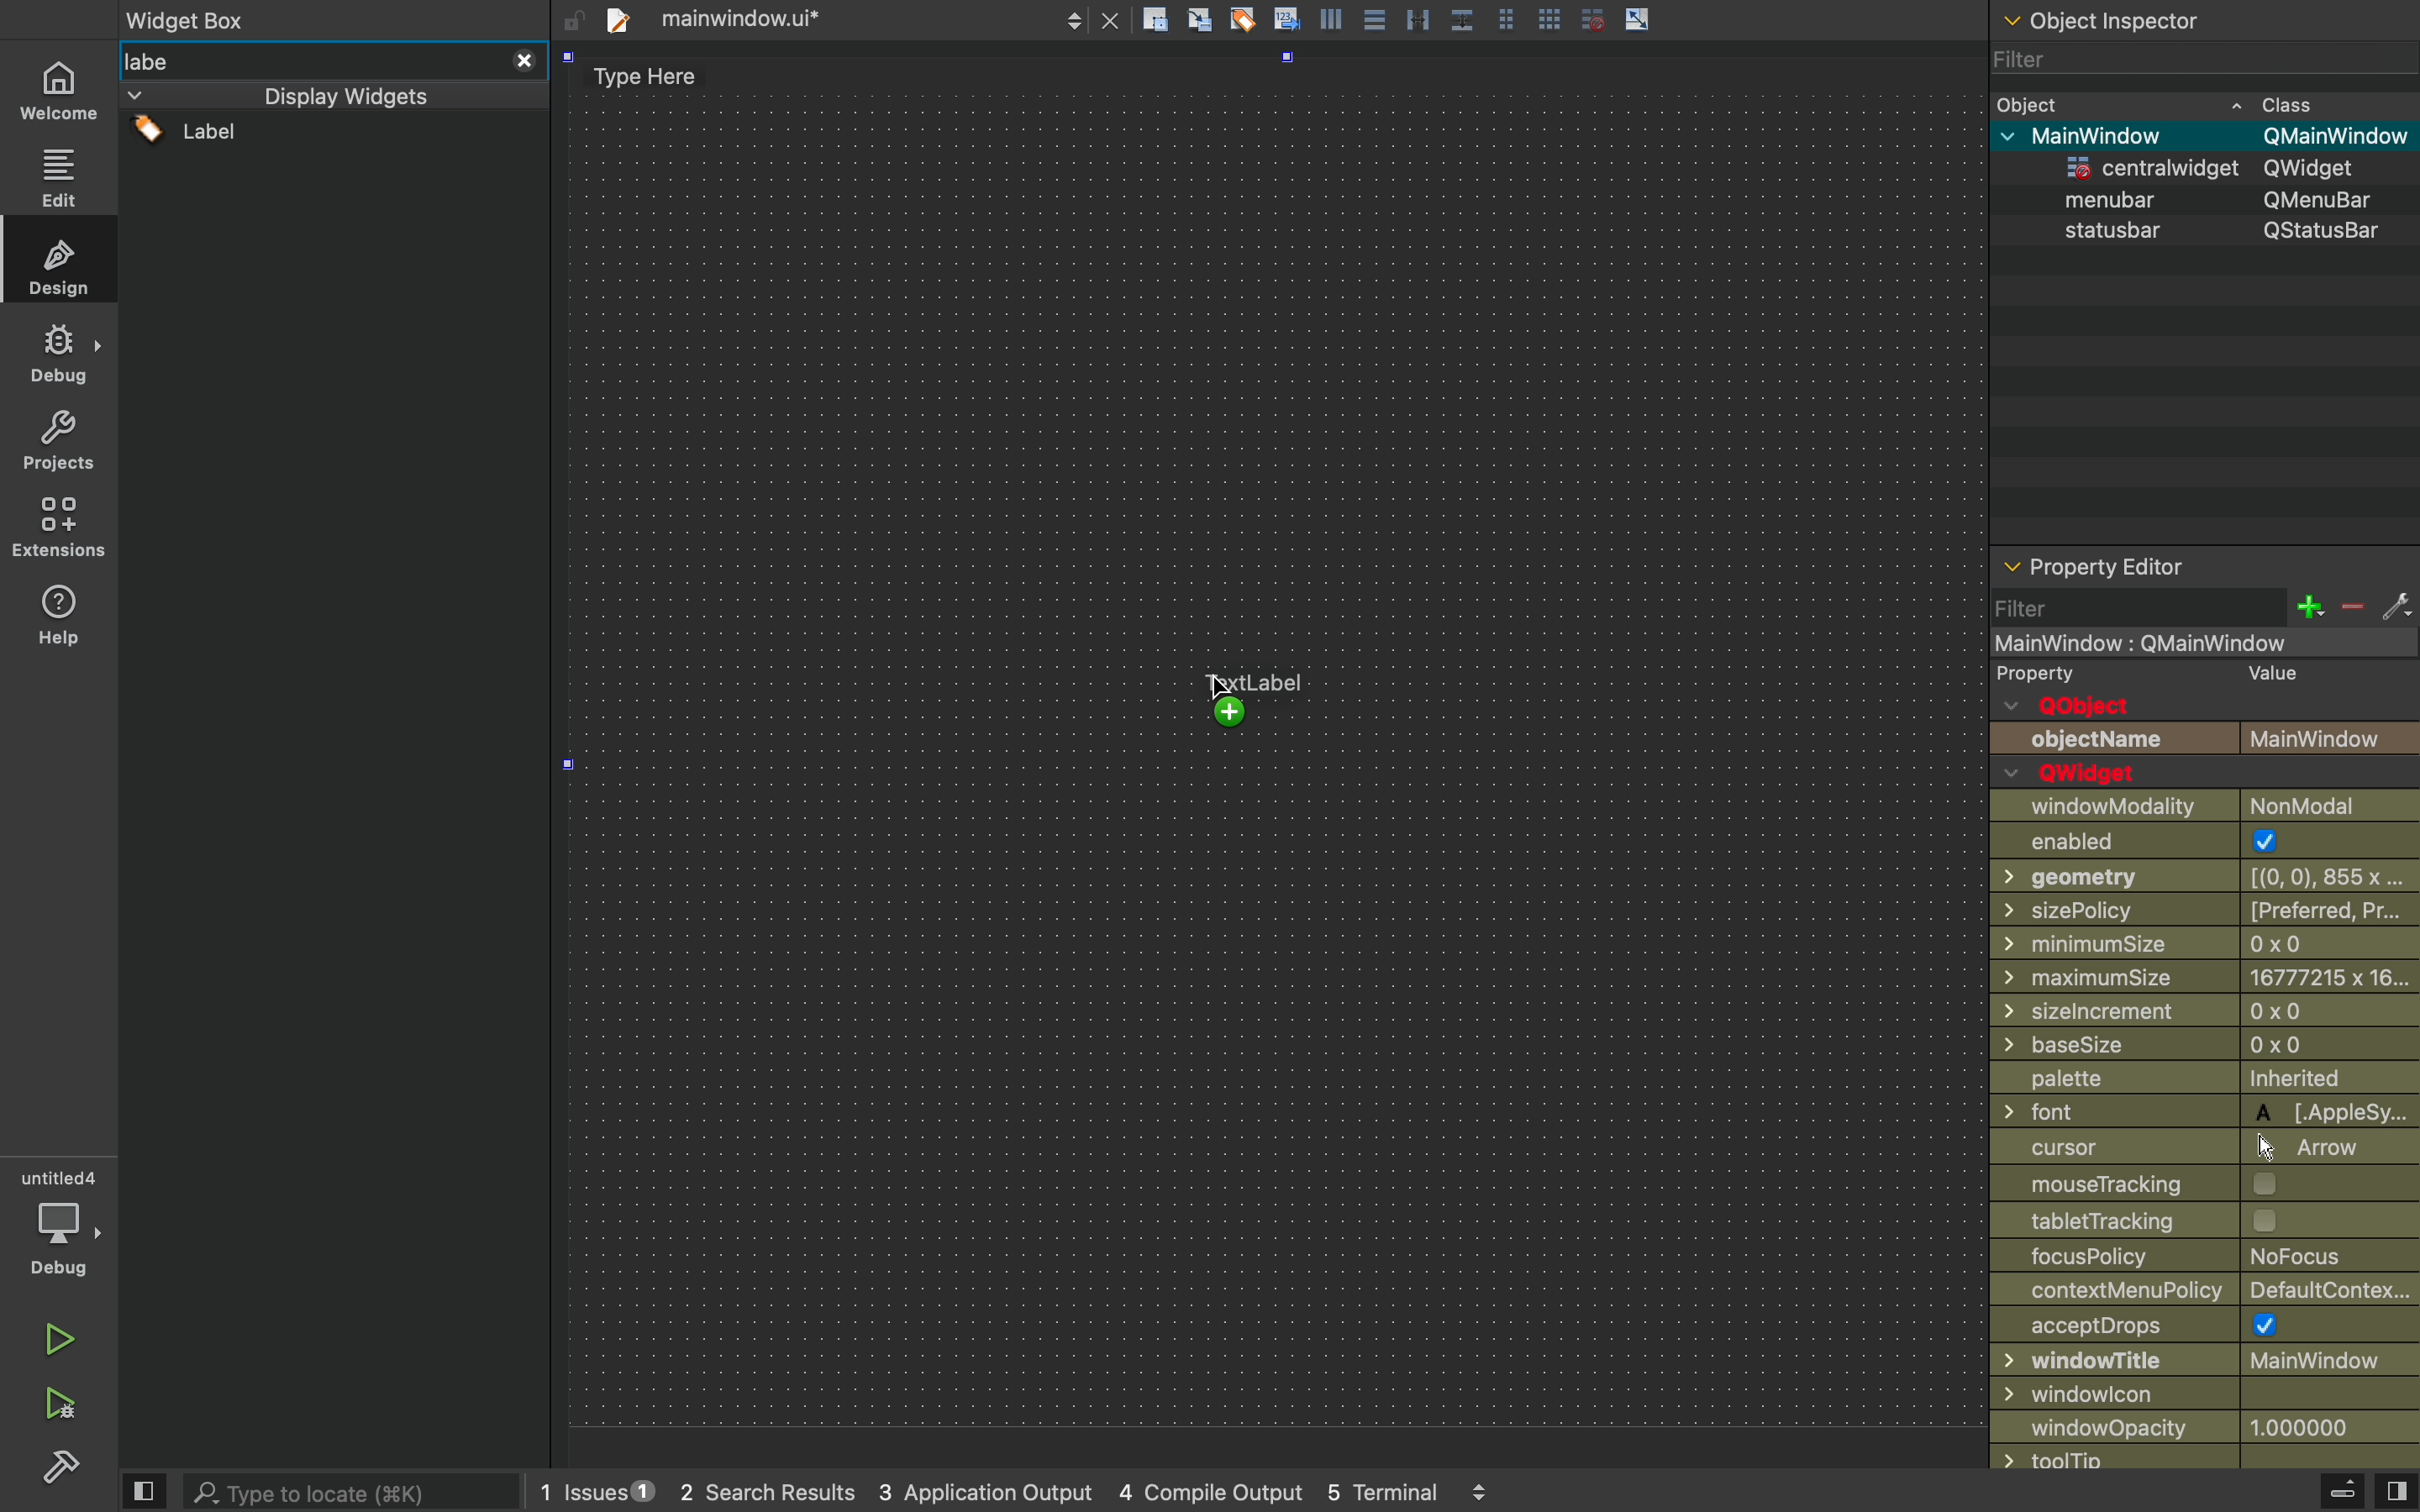  What do you see at coordinates (1155, 23) in the screenshot?
I see `file actions` at bounding box center [1155, 23].